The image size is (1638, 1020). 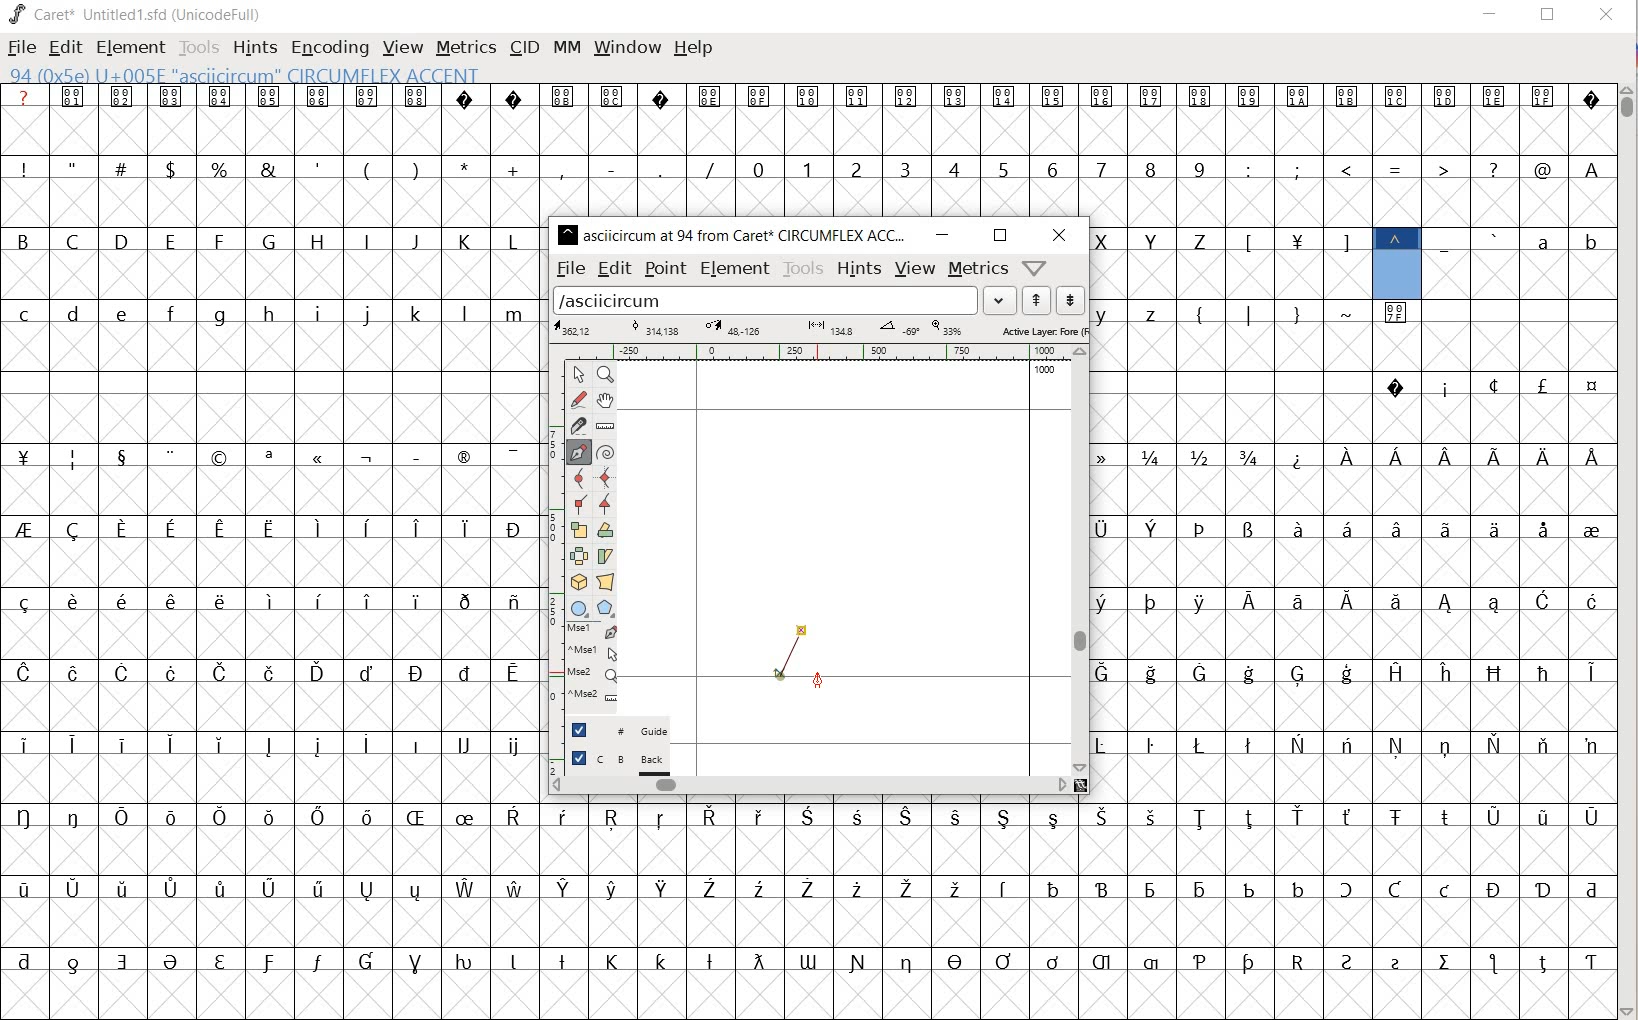 I want to click on draw a freehand curve, so click(x=578, y=399).